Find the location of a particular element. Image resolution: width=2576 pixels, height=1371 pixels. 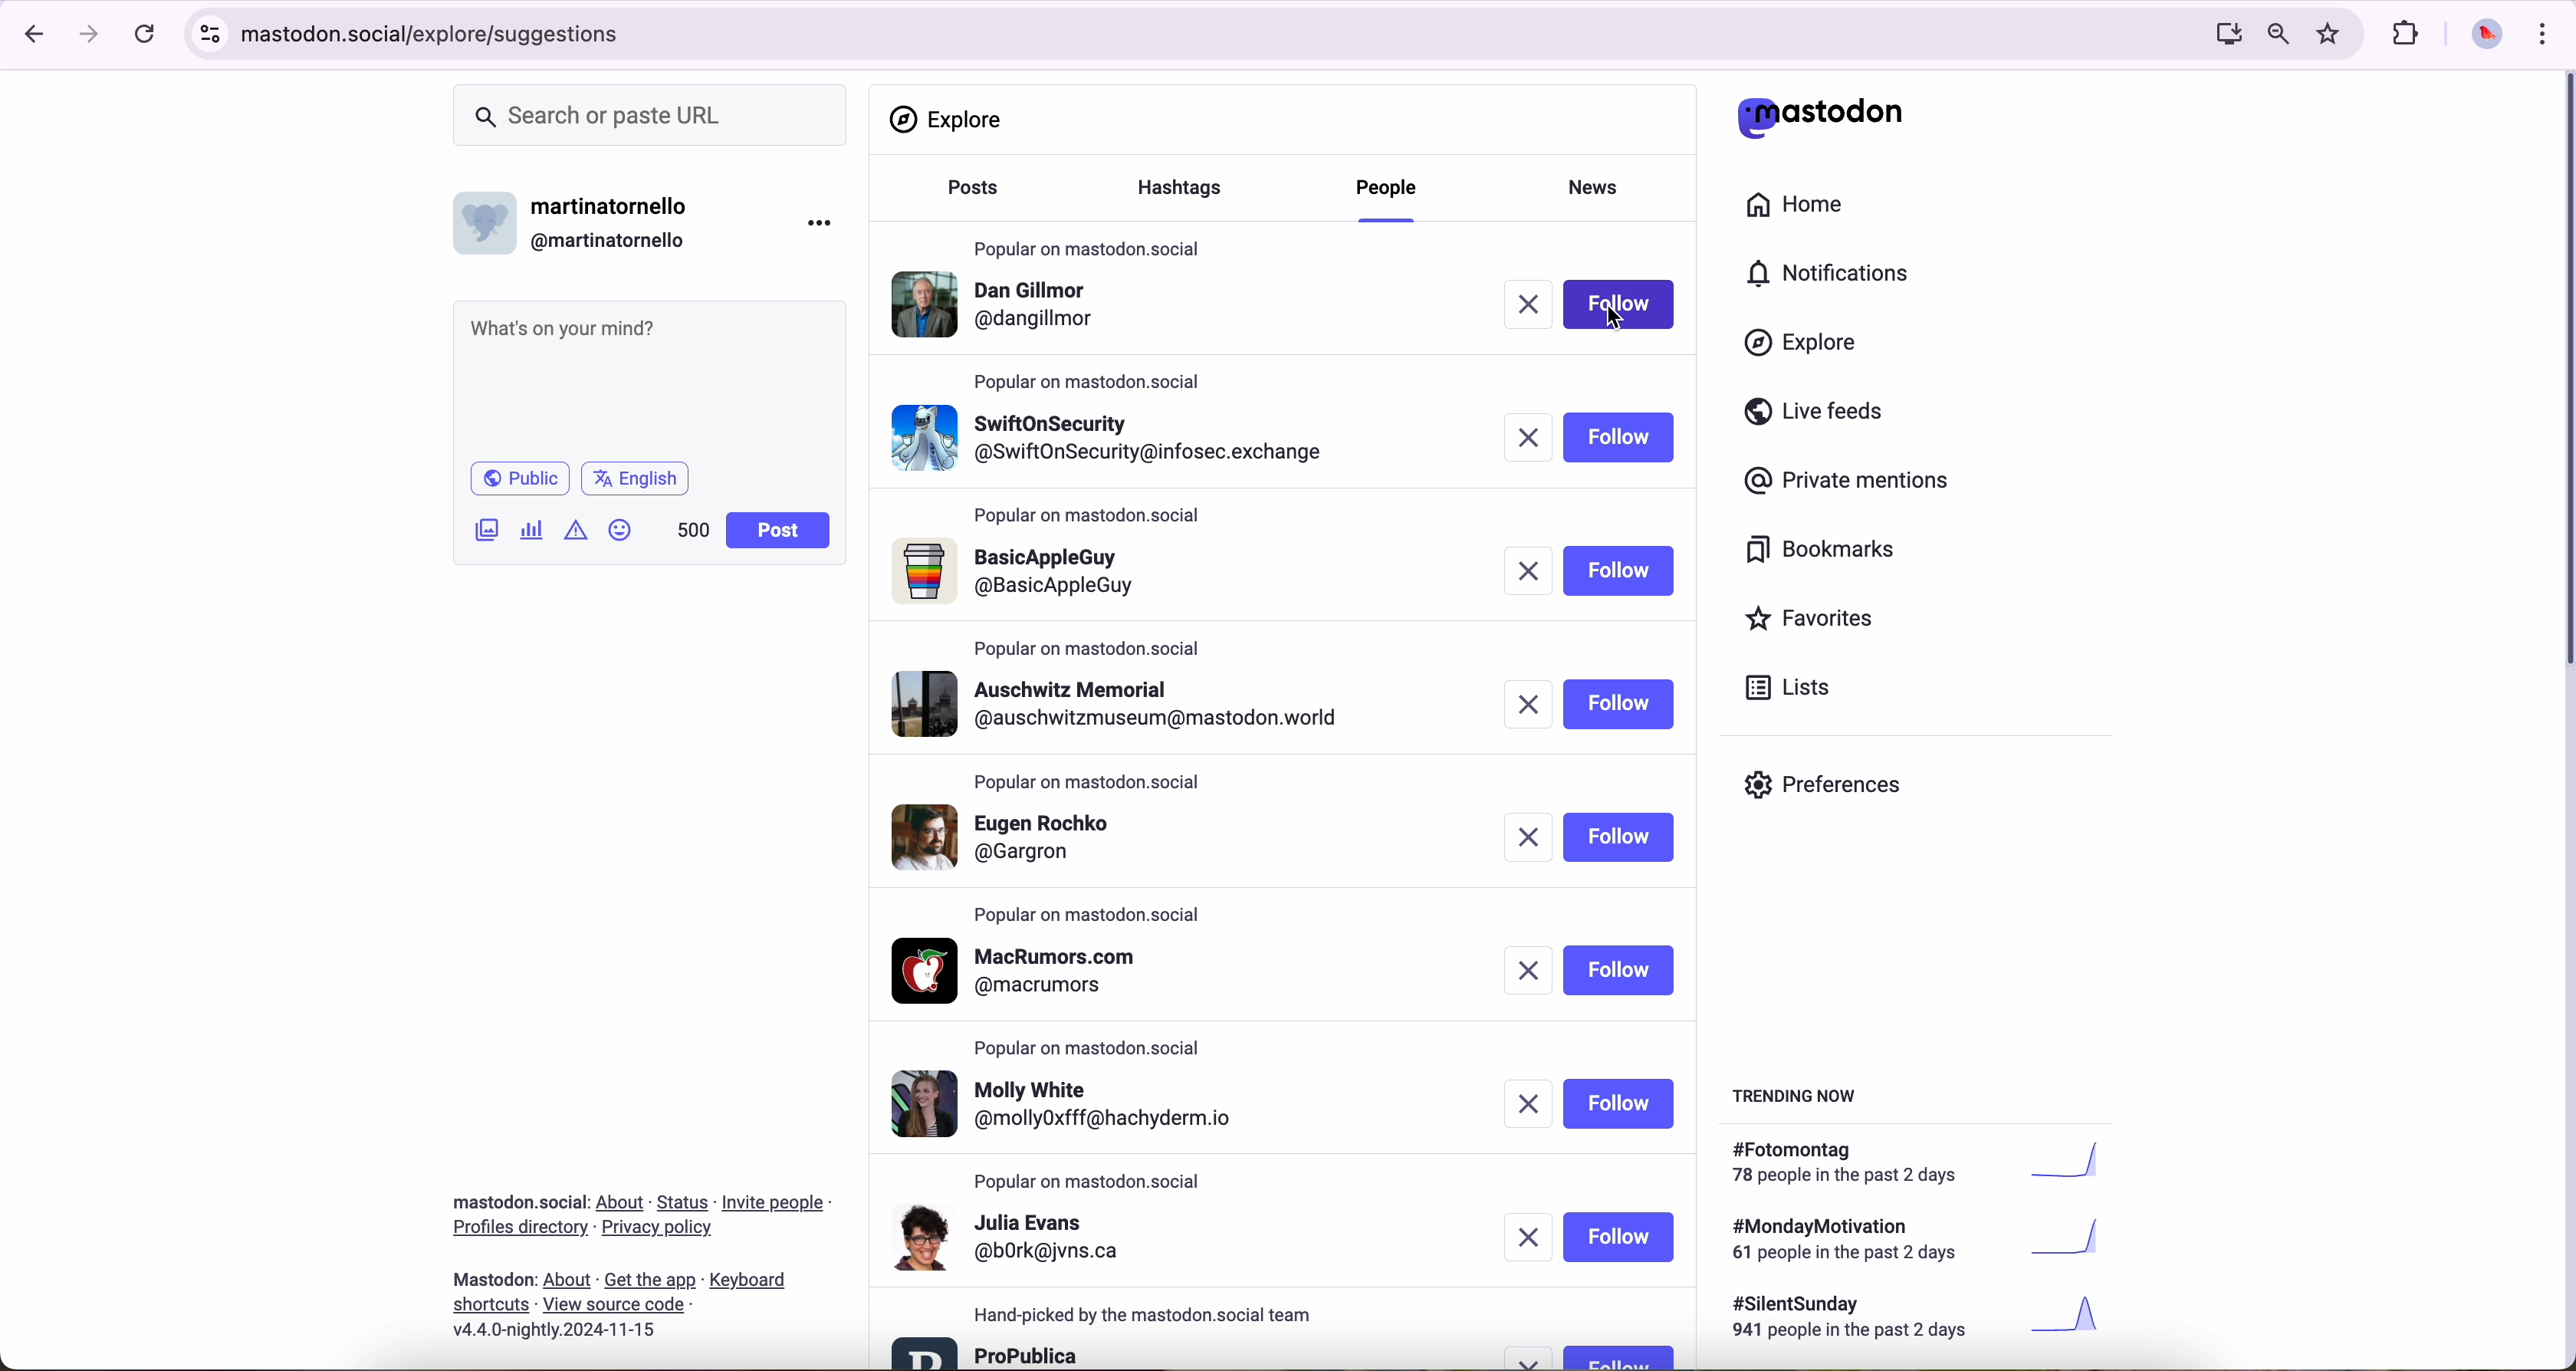

follow button is located at coordinates (1621, 1237).